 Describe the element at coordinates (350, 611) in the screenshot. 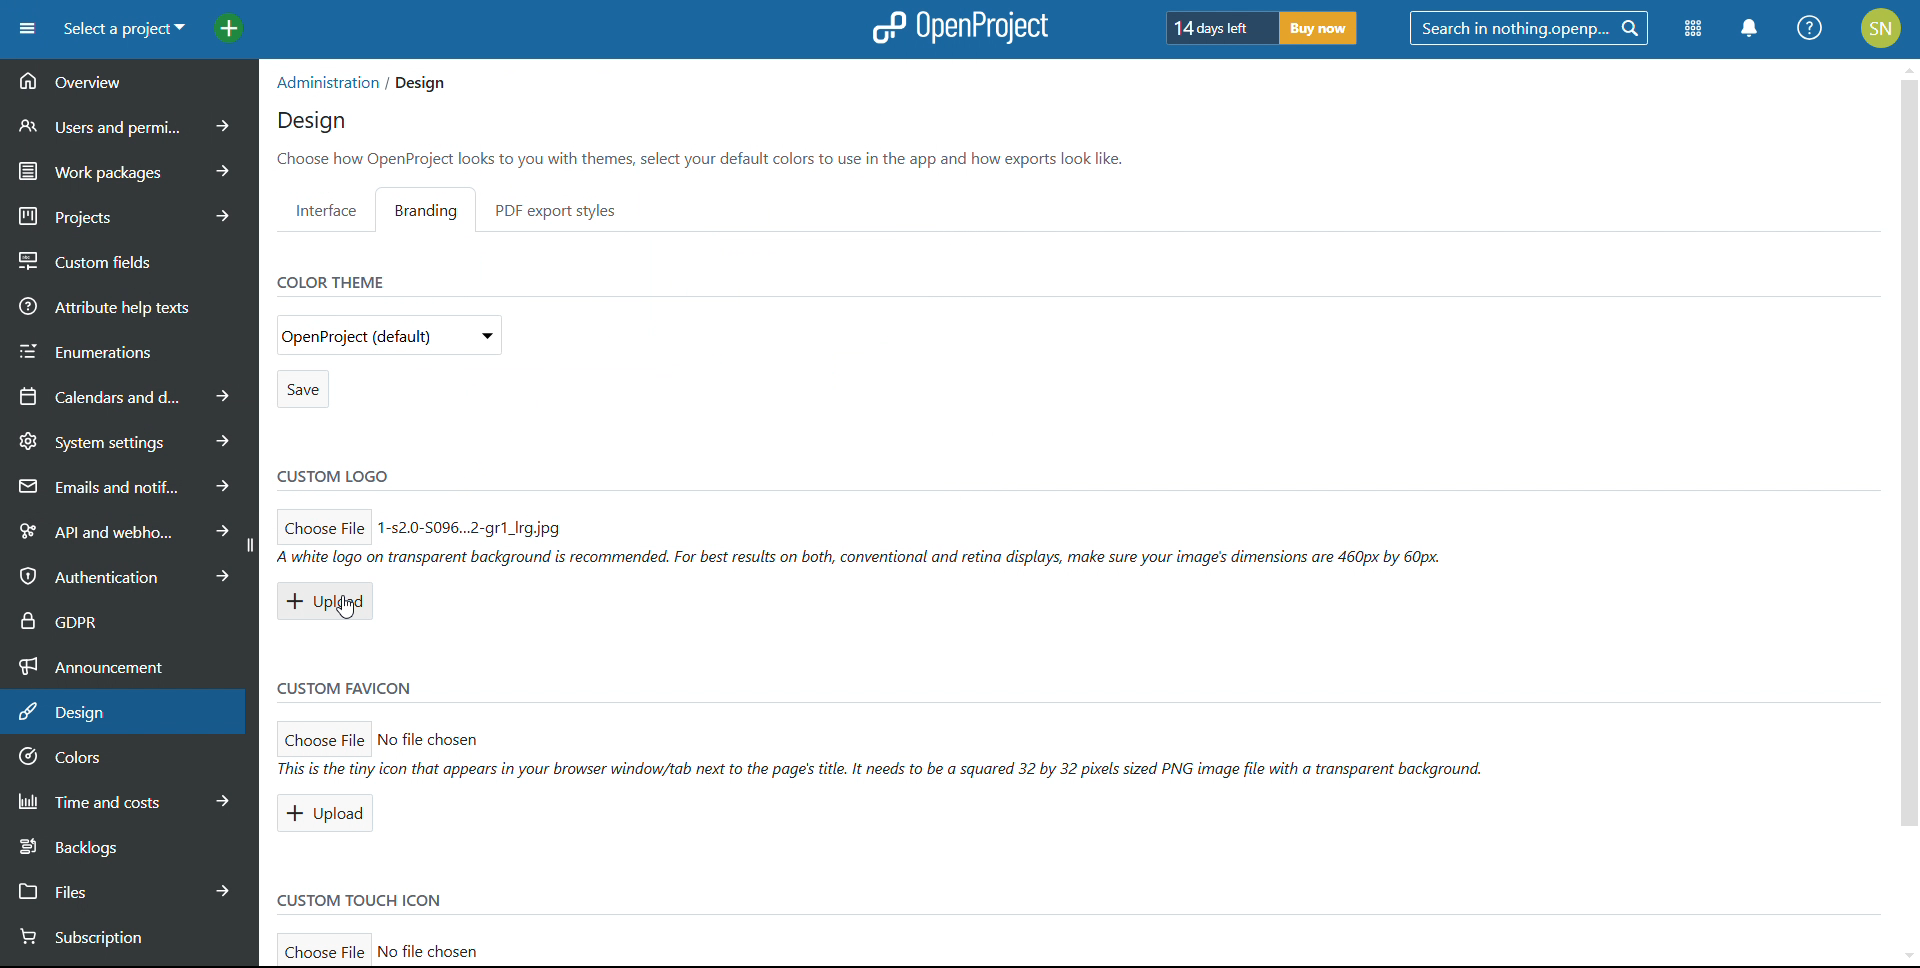

I see `cursor` at that location.